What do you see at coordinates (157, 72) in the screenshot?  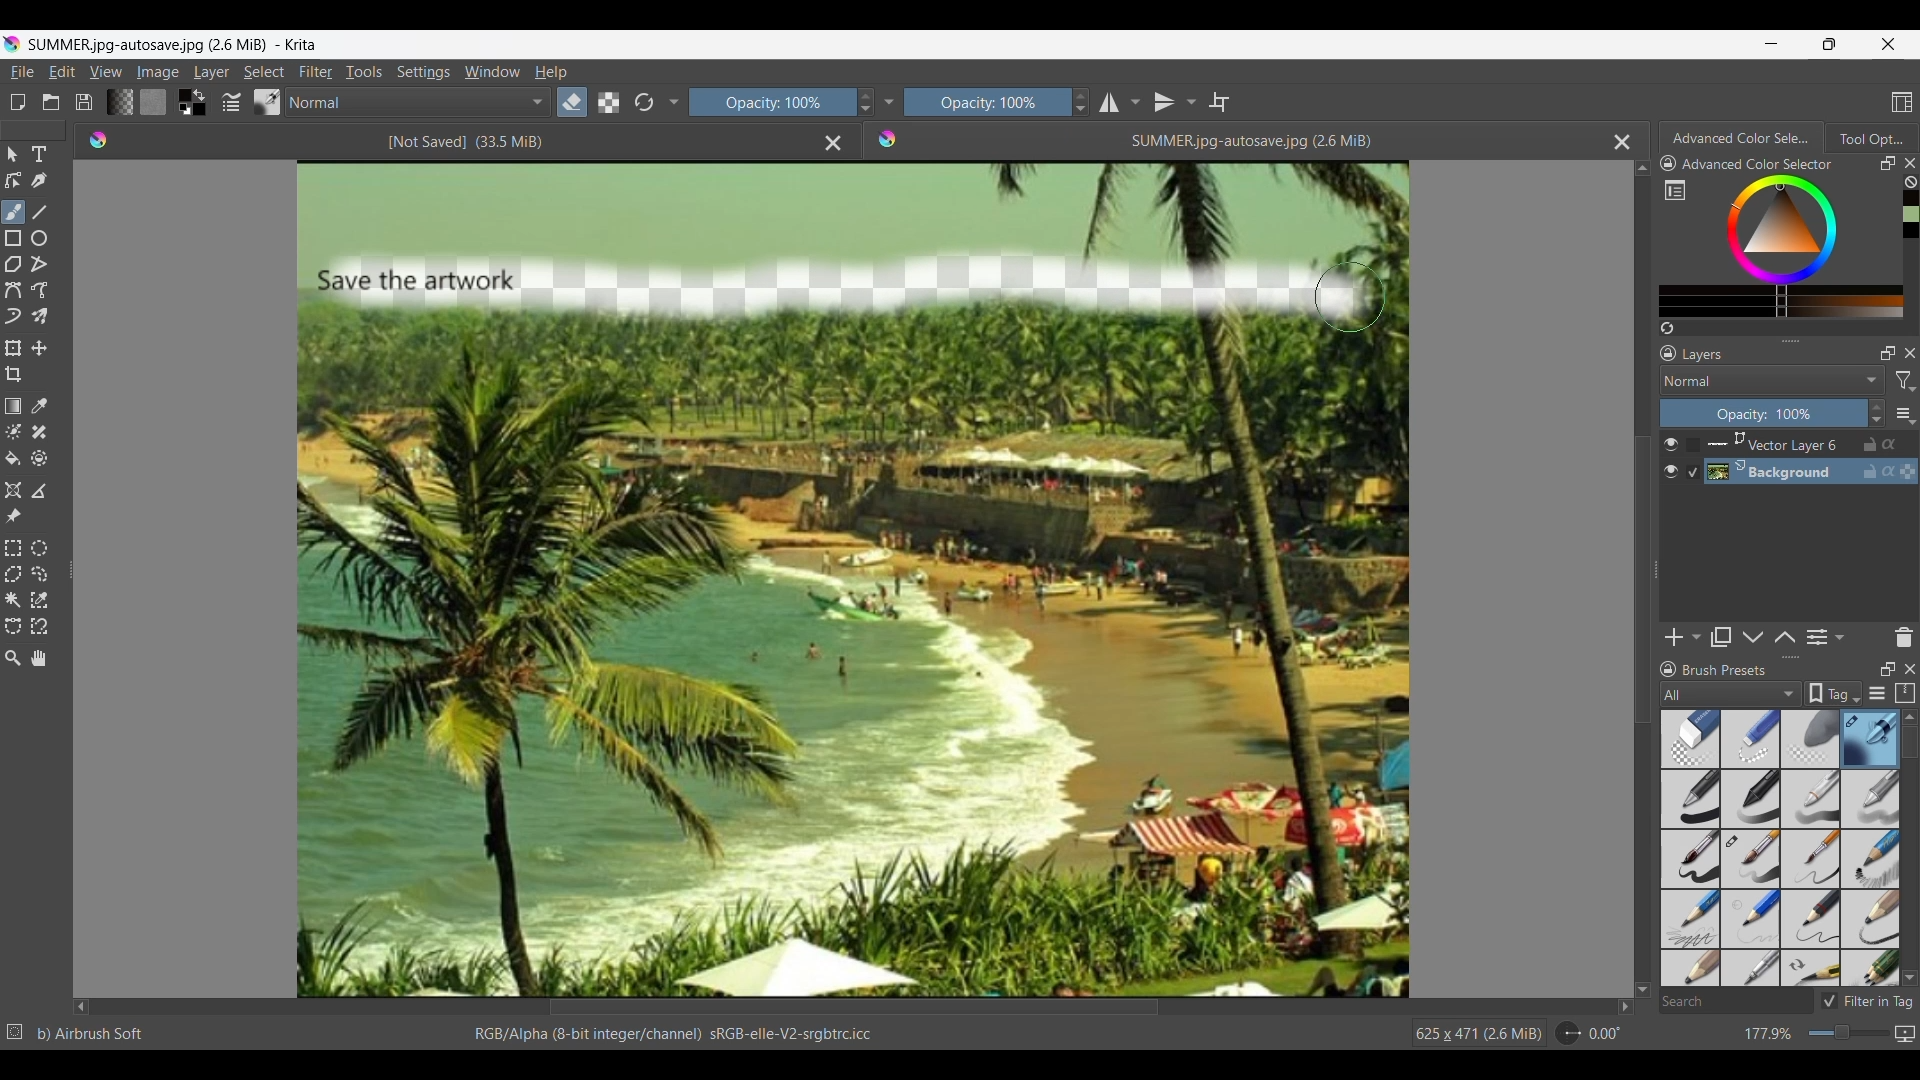 I see `Image` at bounding box center [157, 72].